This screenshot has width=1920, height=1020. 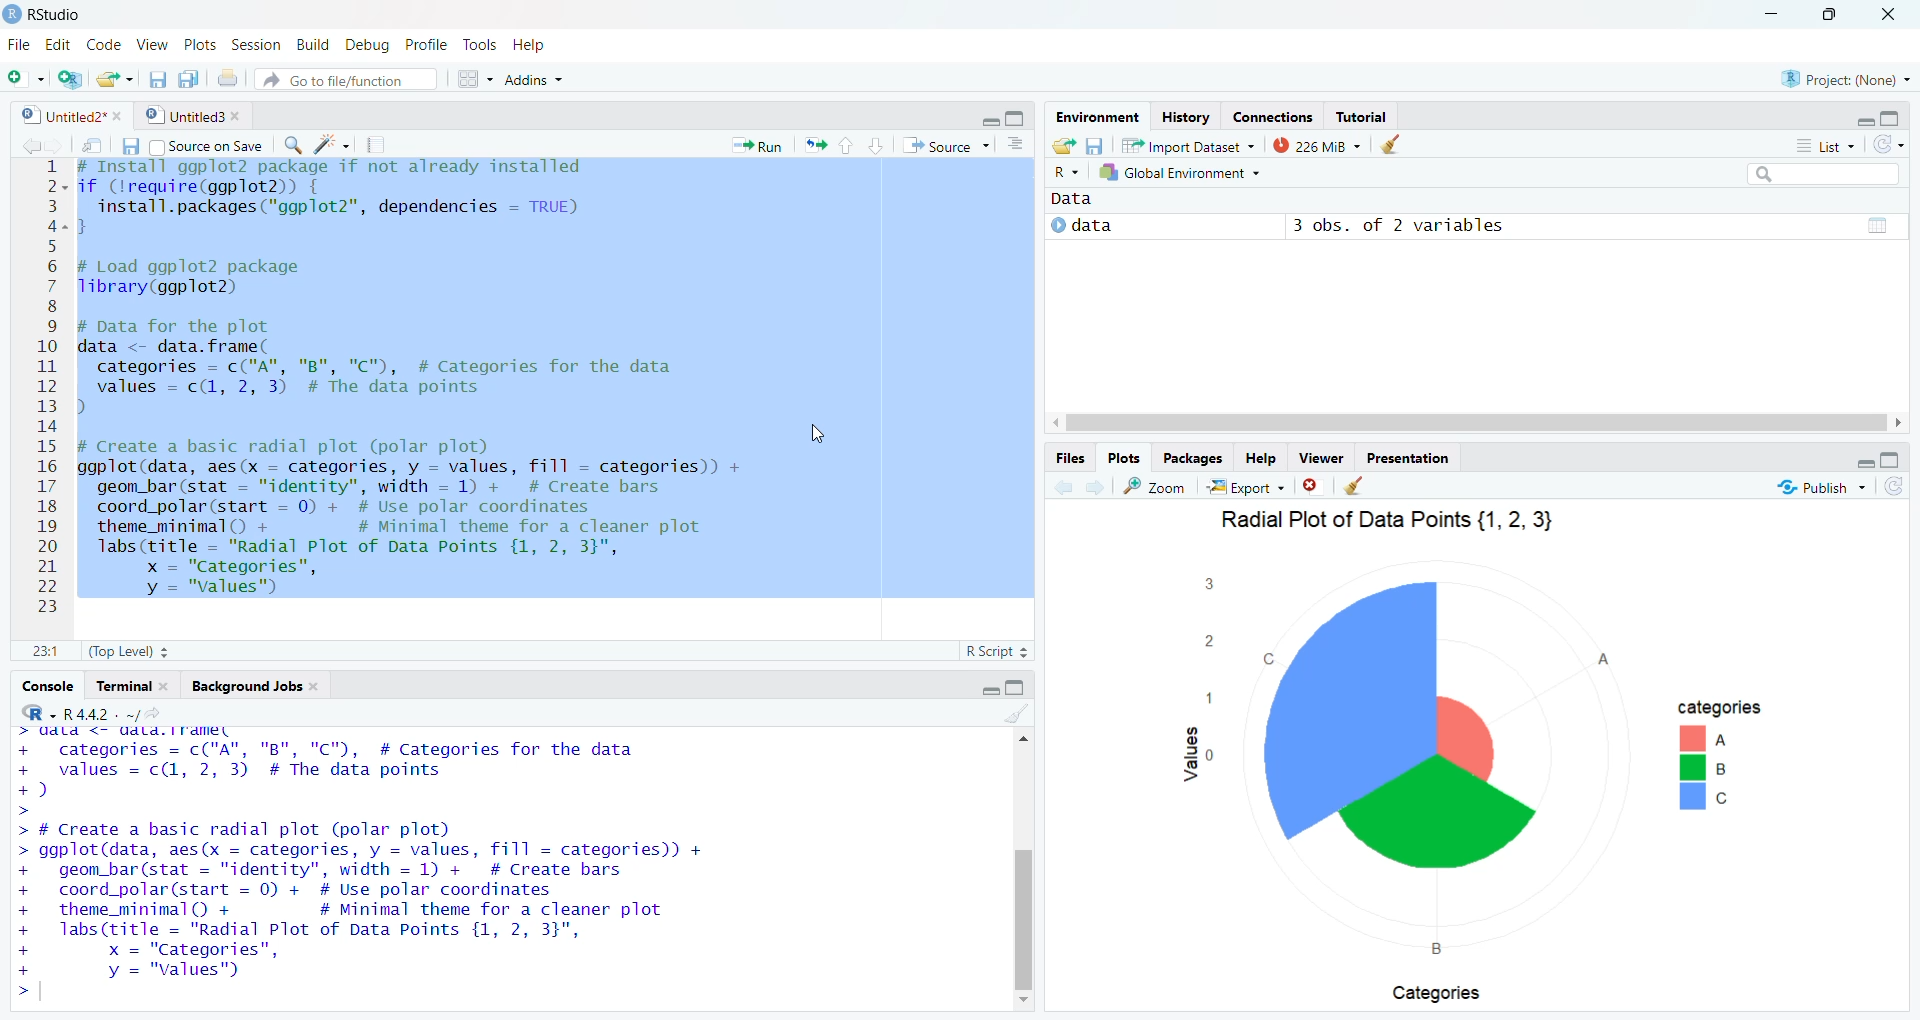 What do you see at coordinates (231, 79) in the screenshot?
I see `print the current file` at bounding box center [231, 79].